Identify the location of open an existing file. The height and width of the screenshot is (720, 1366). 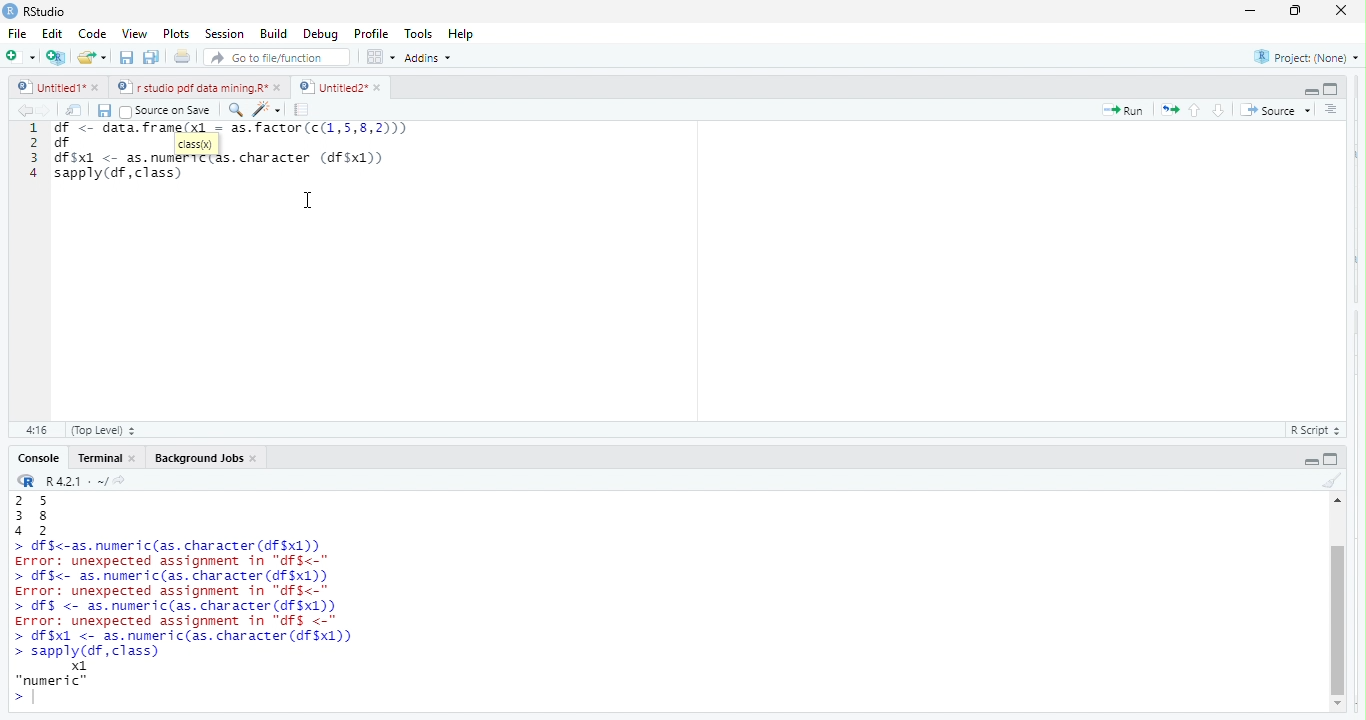
(93, 57).